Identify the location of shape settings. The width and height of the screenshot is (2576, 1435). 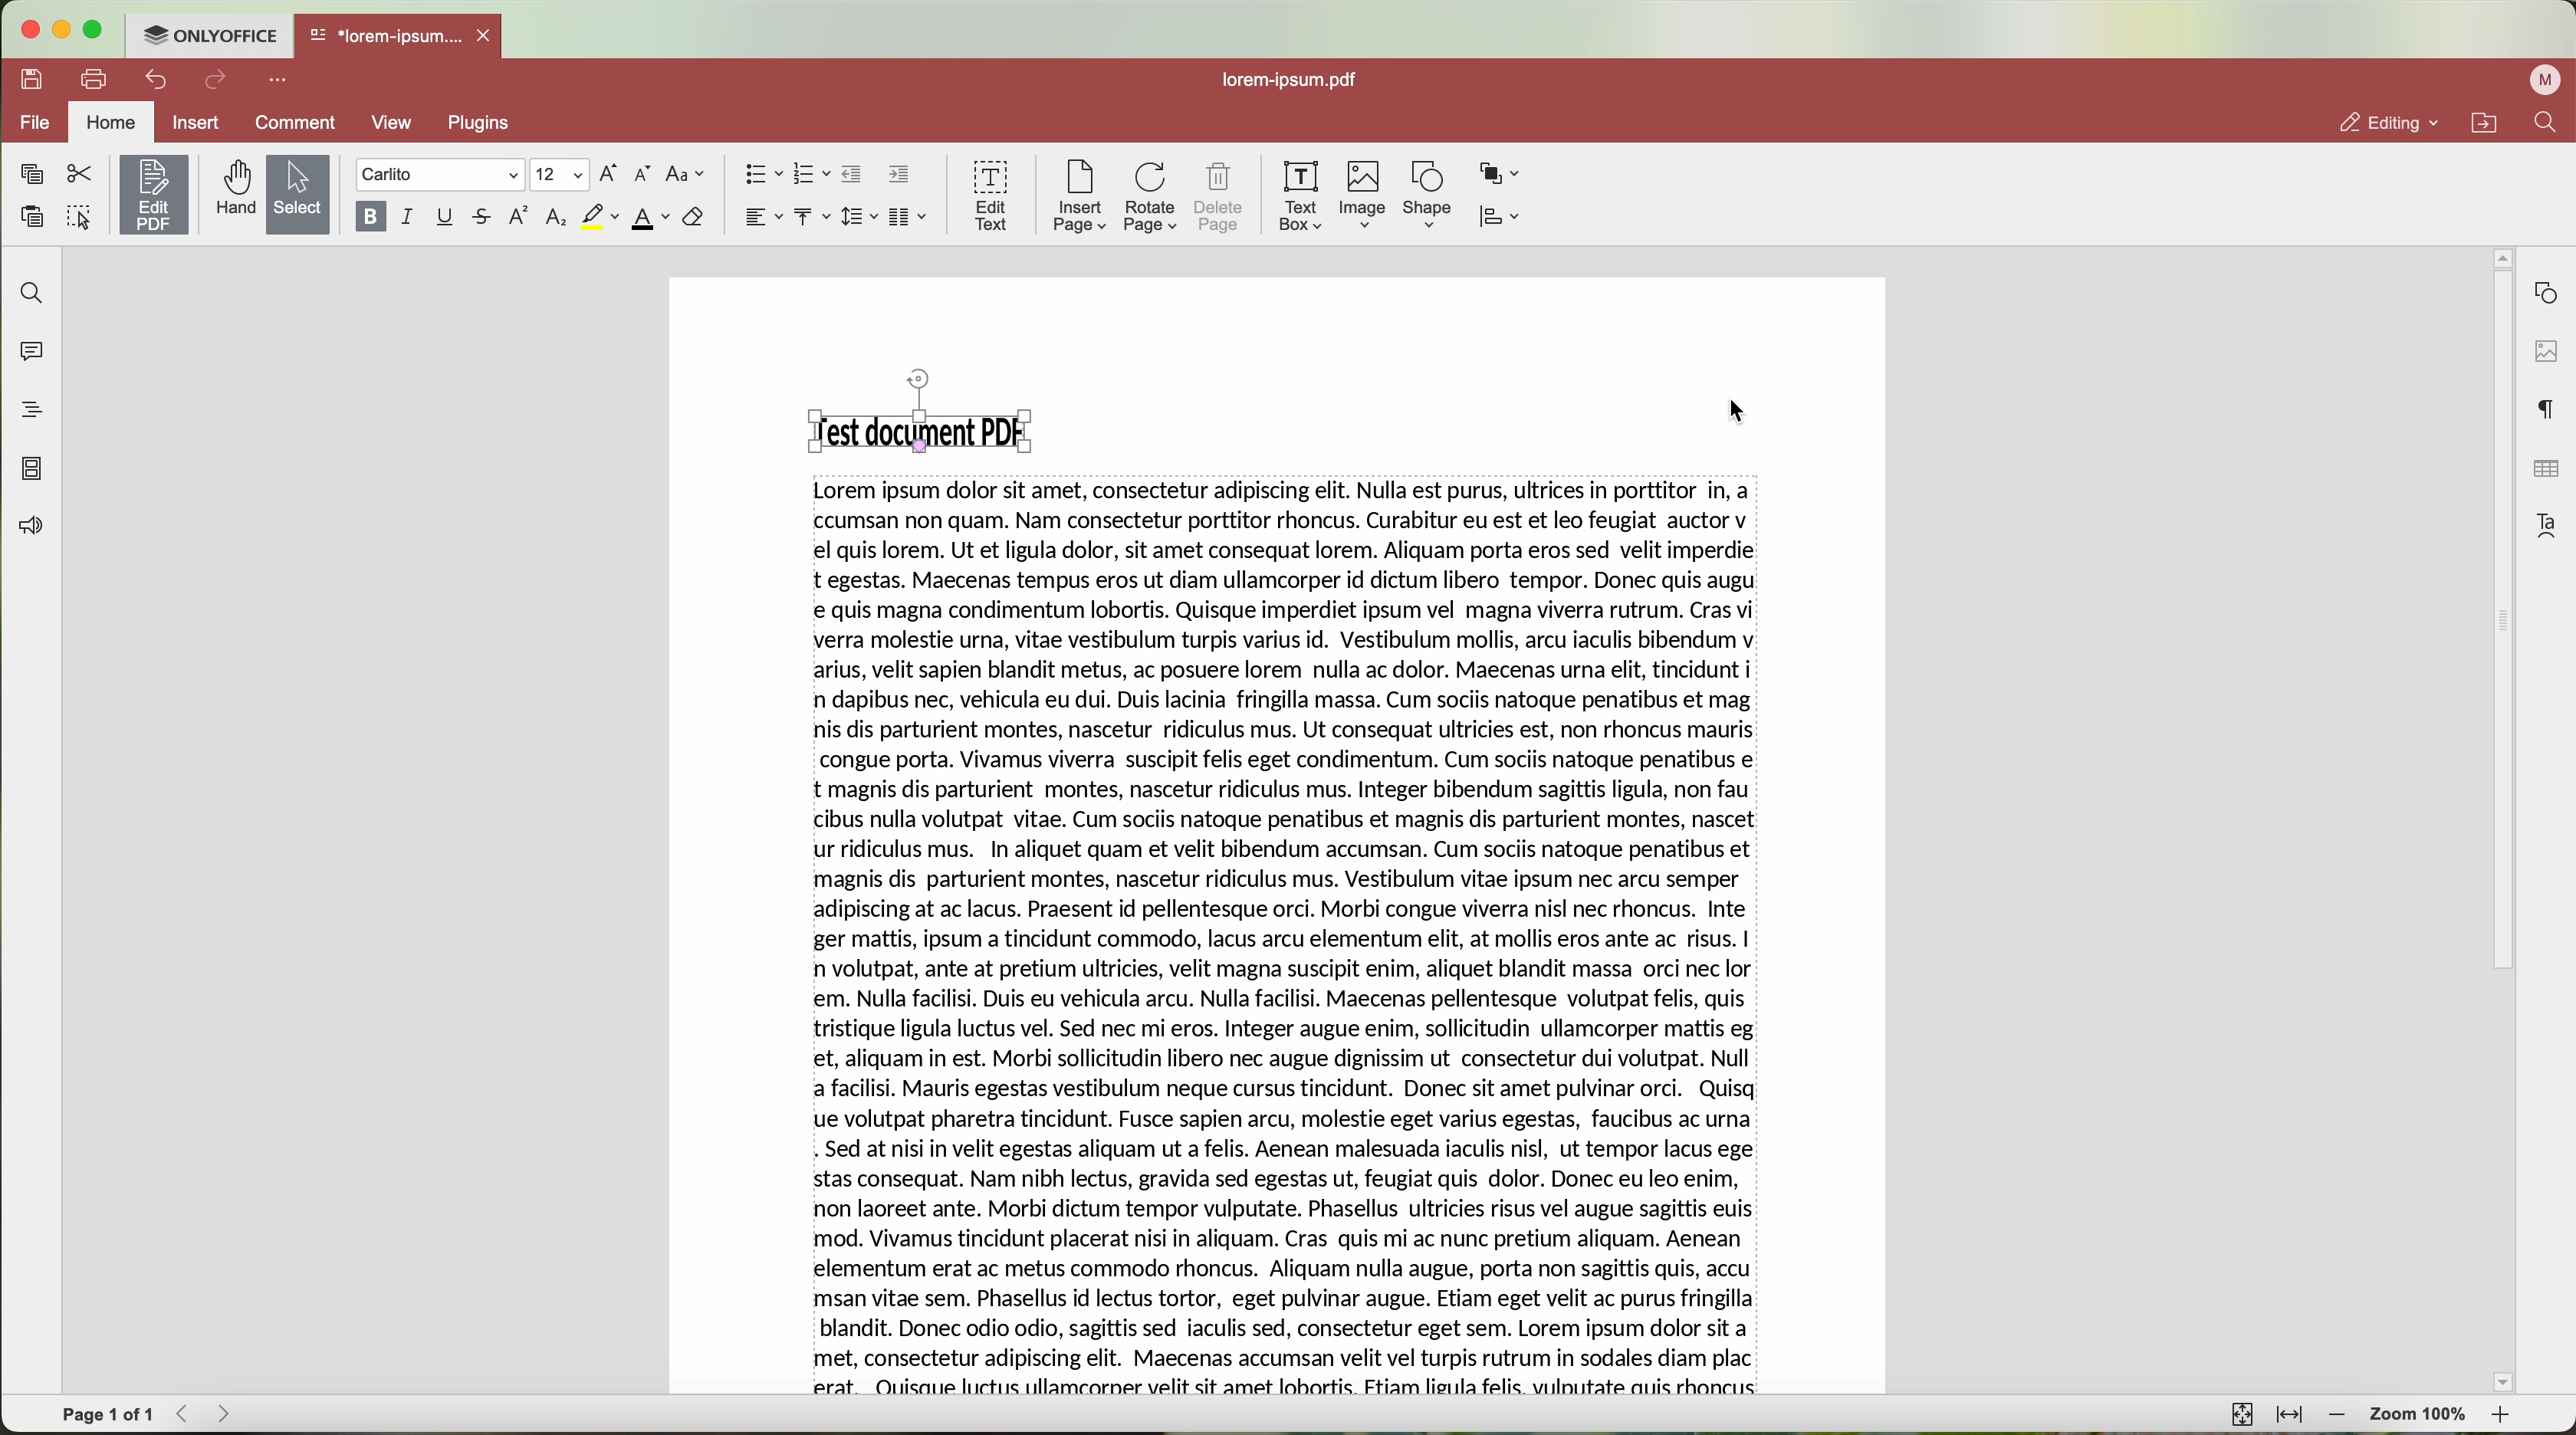
(2545, 288).